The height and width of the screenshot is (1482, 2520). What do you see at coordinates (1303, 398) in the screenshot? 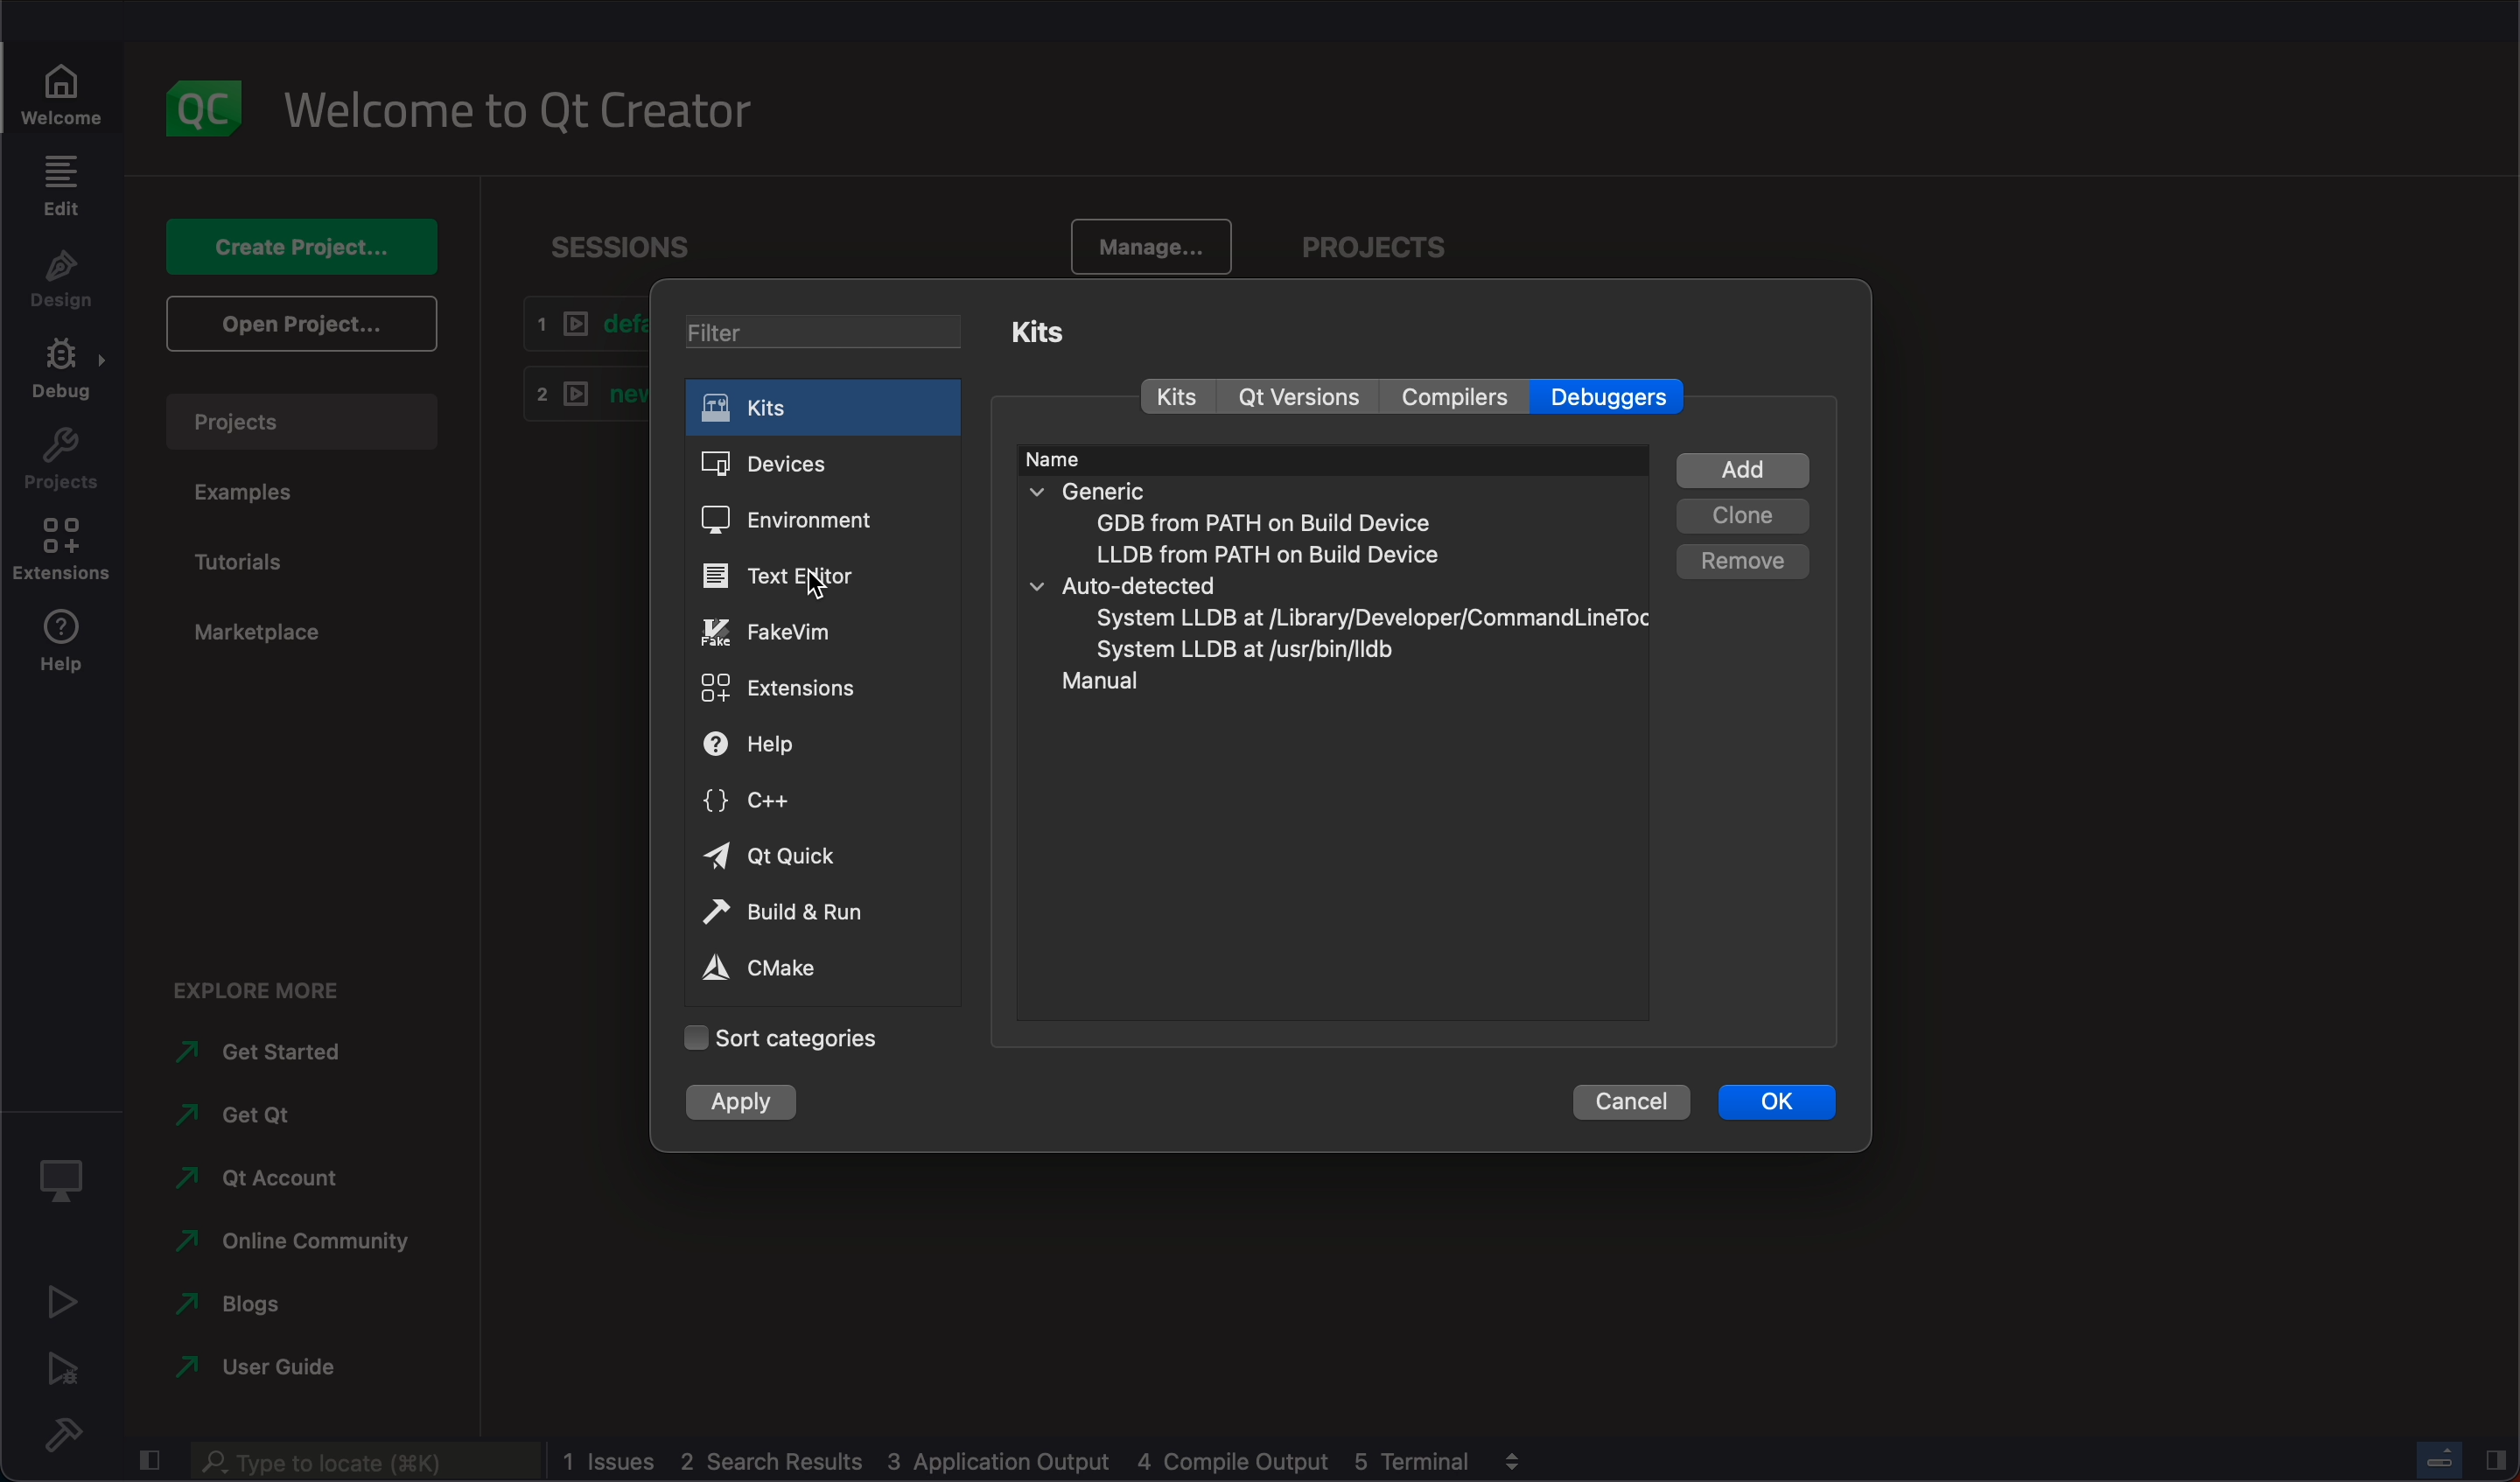
I see `qt versions` at bounding box center [1303, 398].